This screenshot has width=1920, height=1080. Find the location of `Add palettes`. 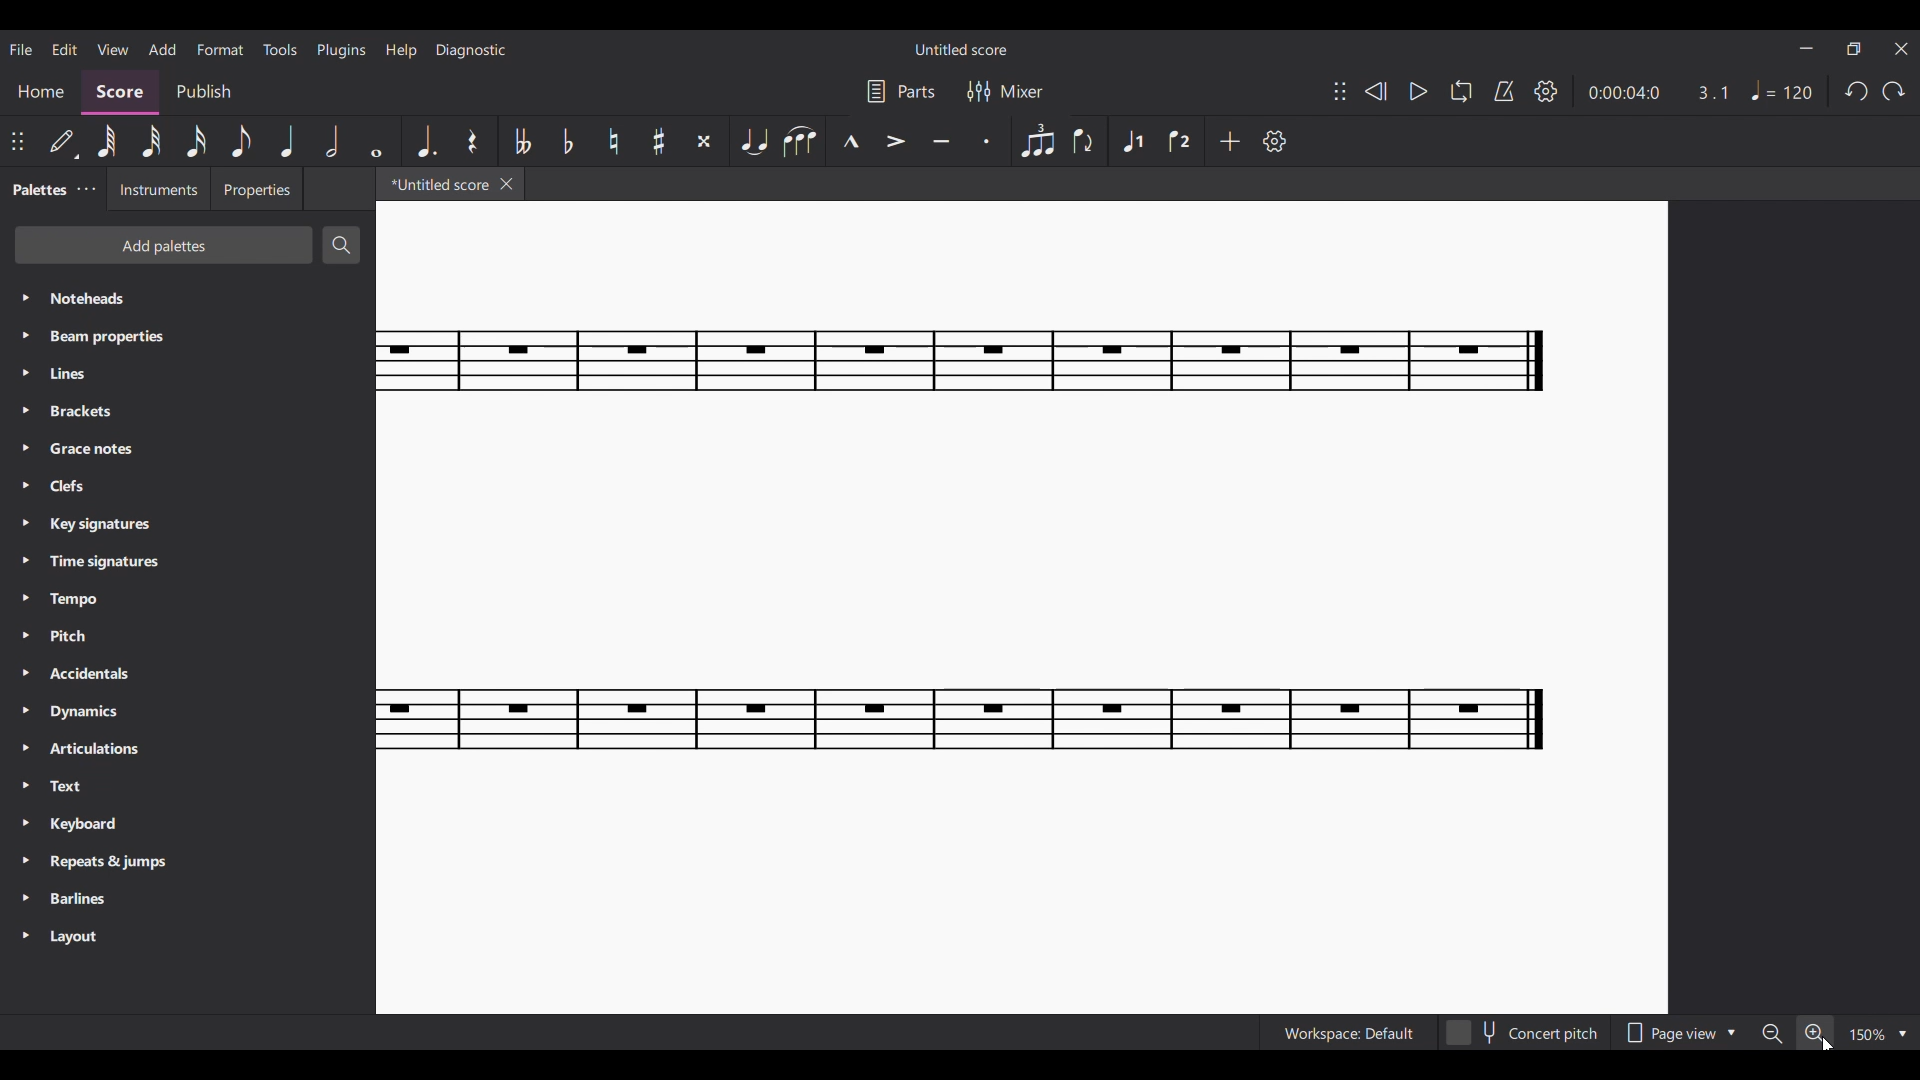

Add palettes is located at coordinates (165, 245).